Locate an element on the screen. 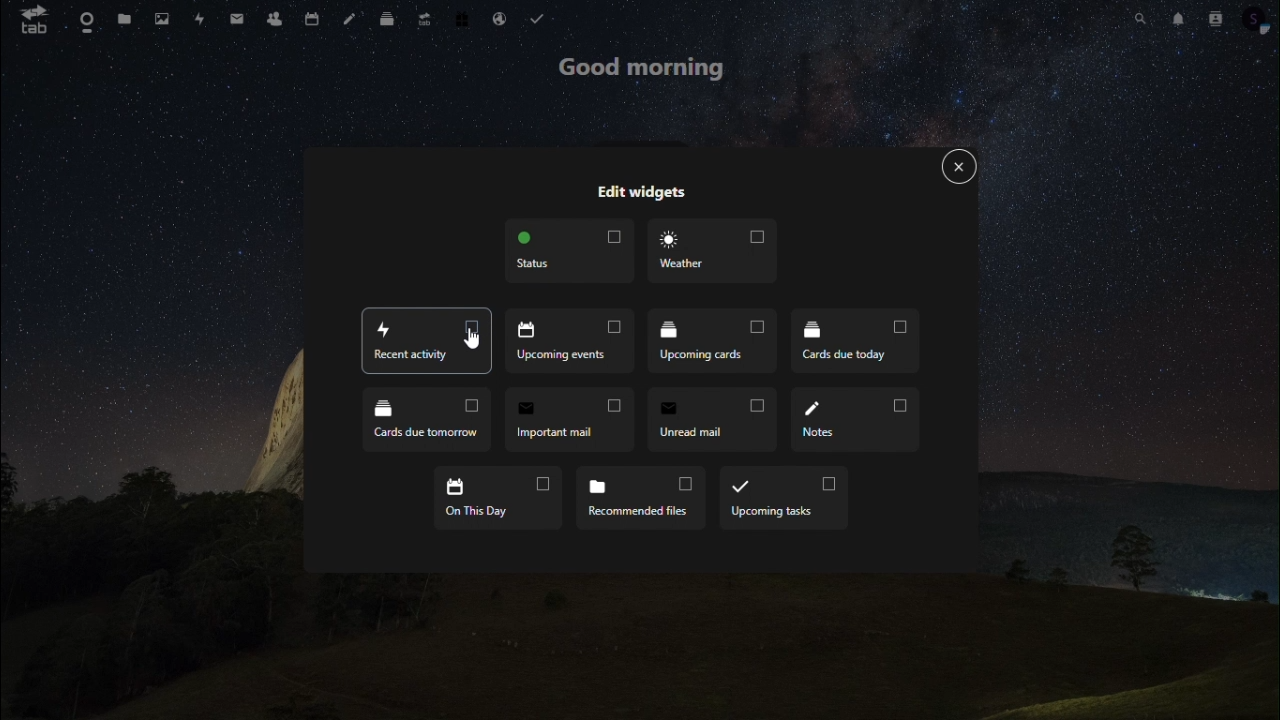 The image size is (1280, 720). upcoming tasks is located at coordinates (709, 339).